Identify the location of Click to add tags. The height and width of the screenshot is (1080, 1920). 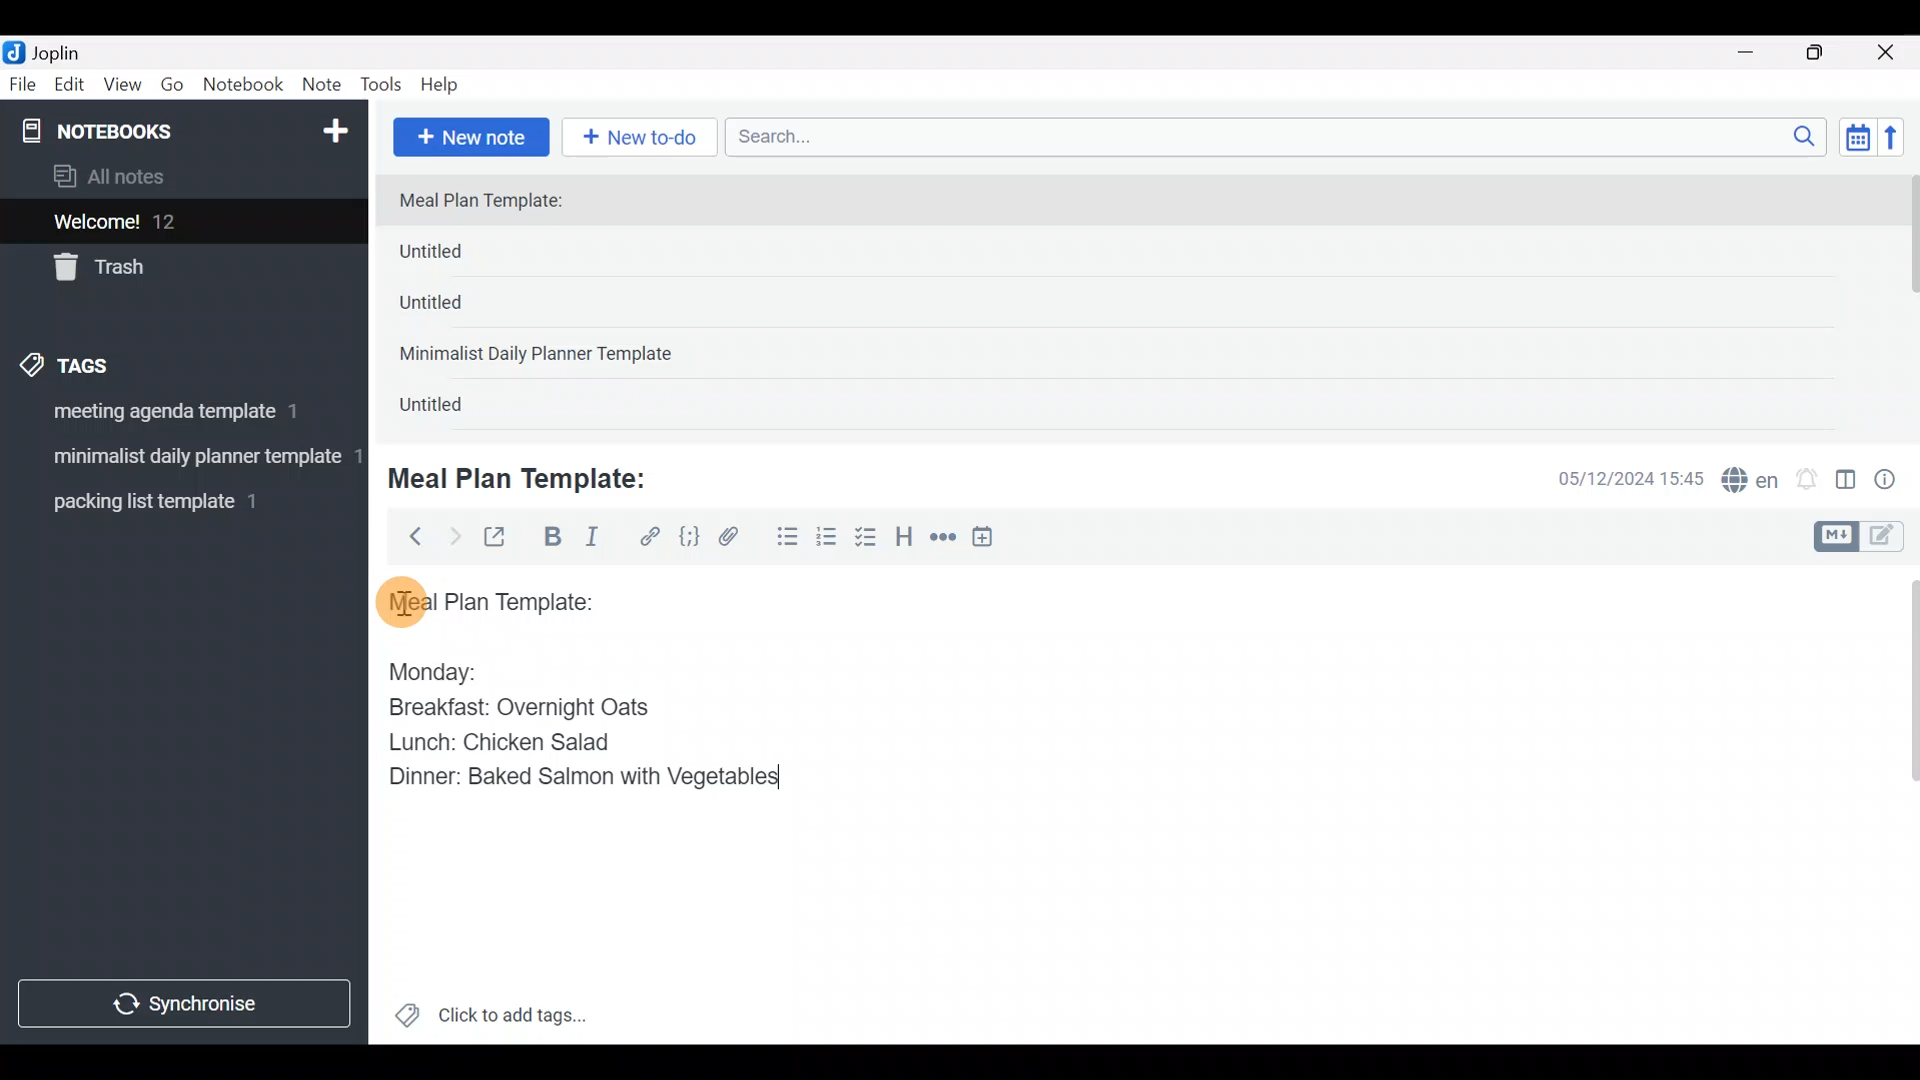
(490, 1022).